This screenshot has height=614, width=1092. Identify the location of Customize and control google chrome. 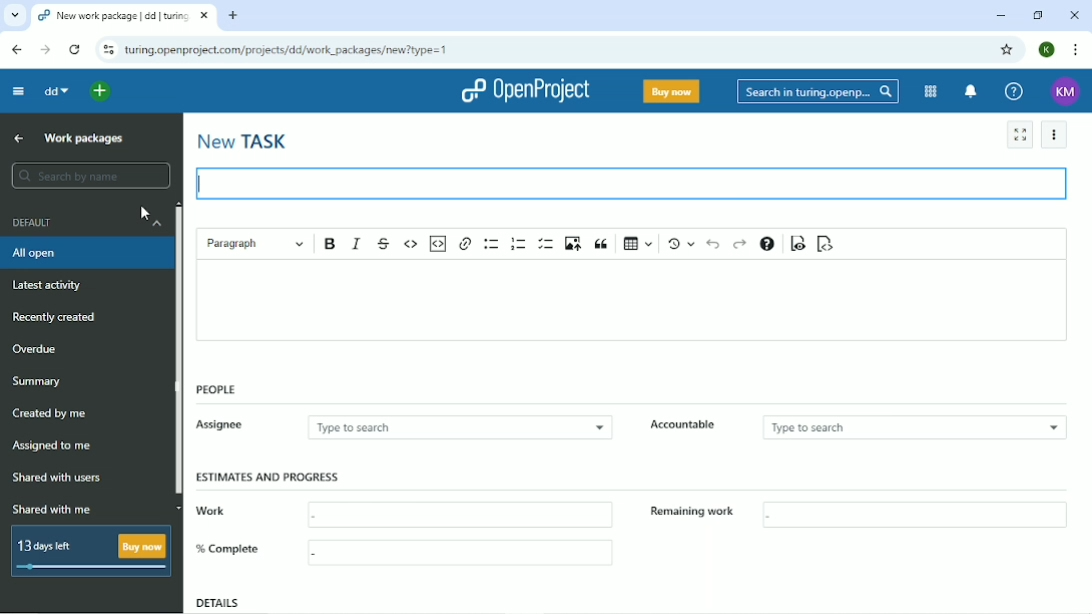
(1079, 50).